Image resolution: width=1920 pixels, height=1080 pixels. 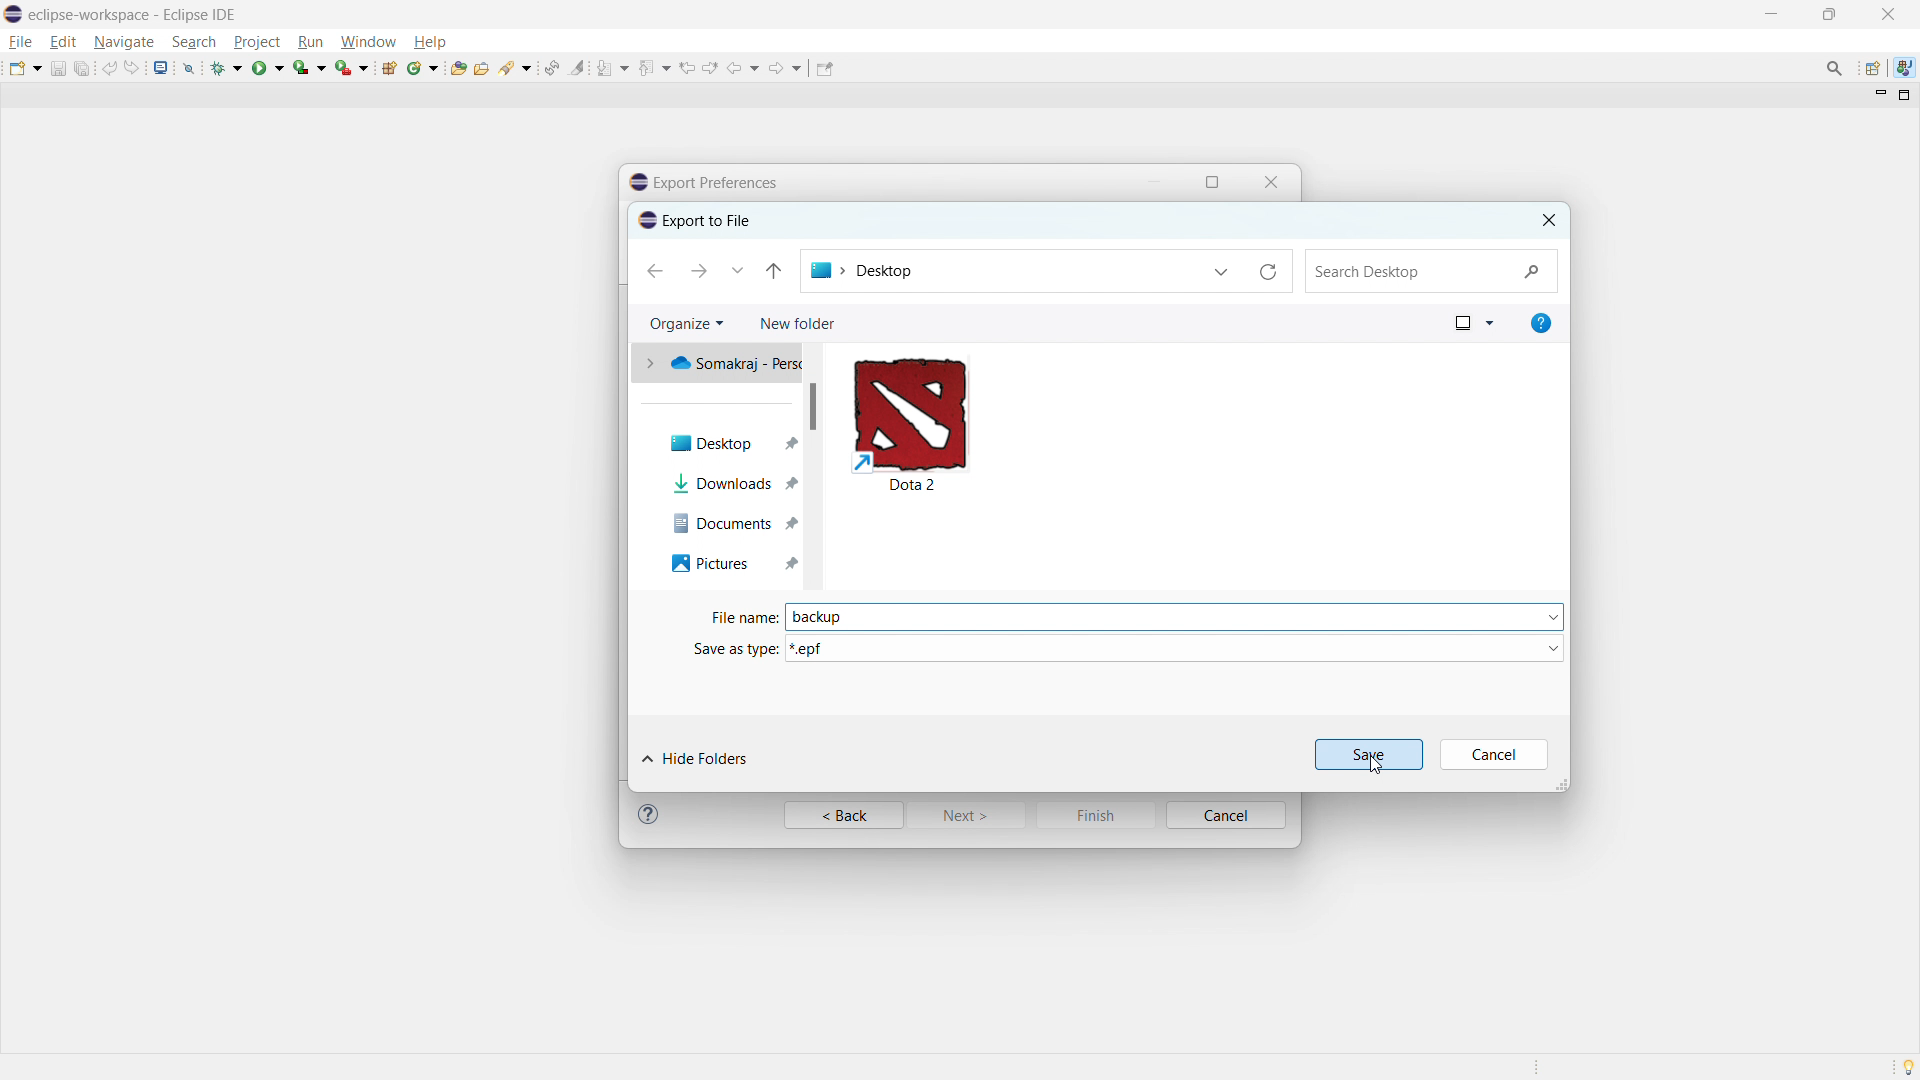 What do you see at coordinates (1871, 68) in the screenshot?
I see `open perspective` at bounding box center [1871, 68].